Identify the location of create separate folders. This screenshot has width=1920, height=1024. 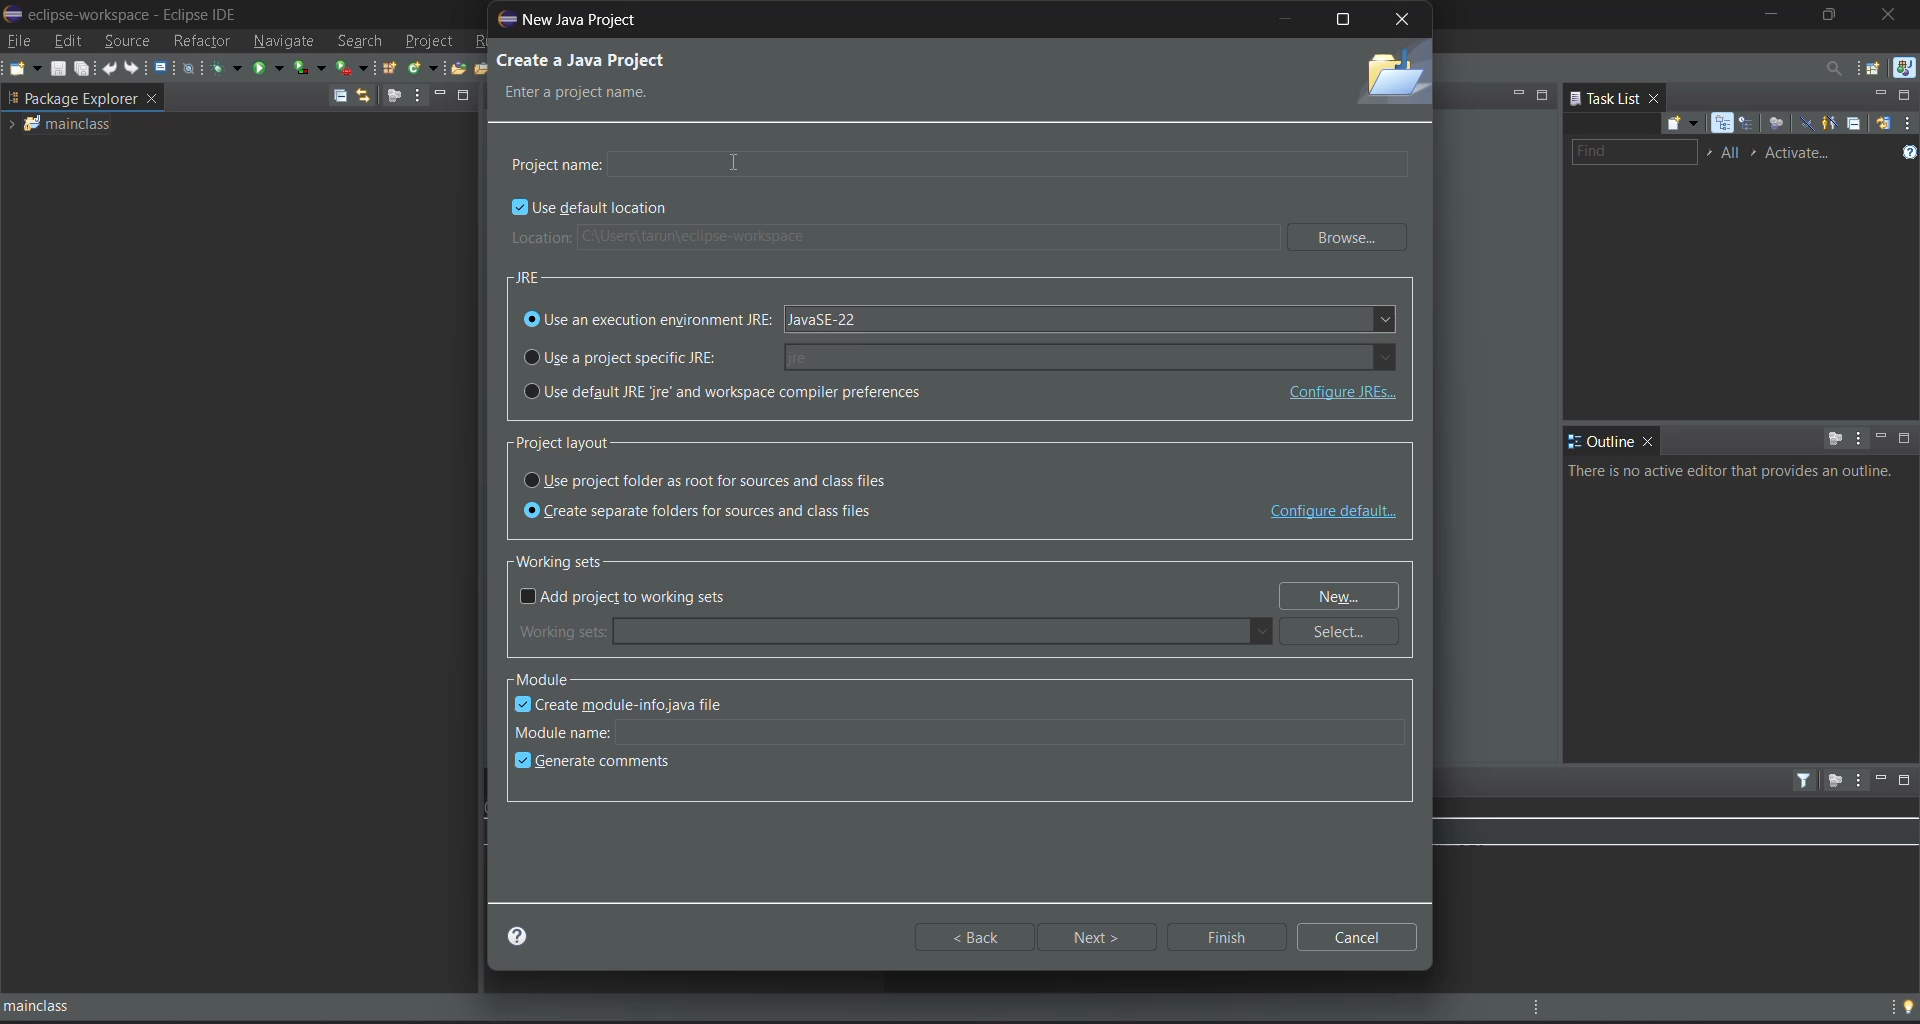
(712, 512).